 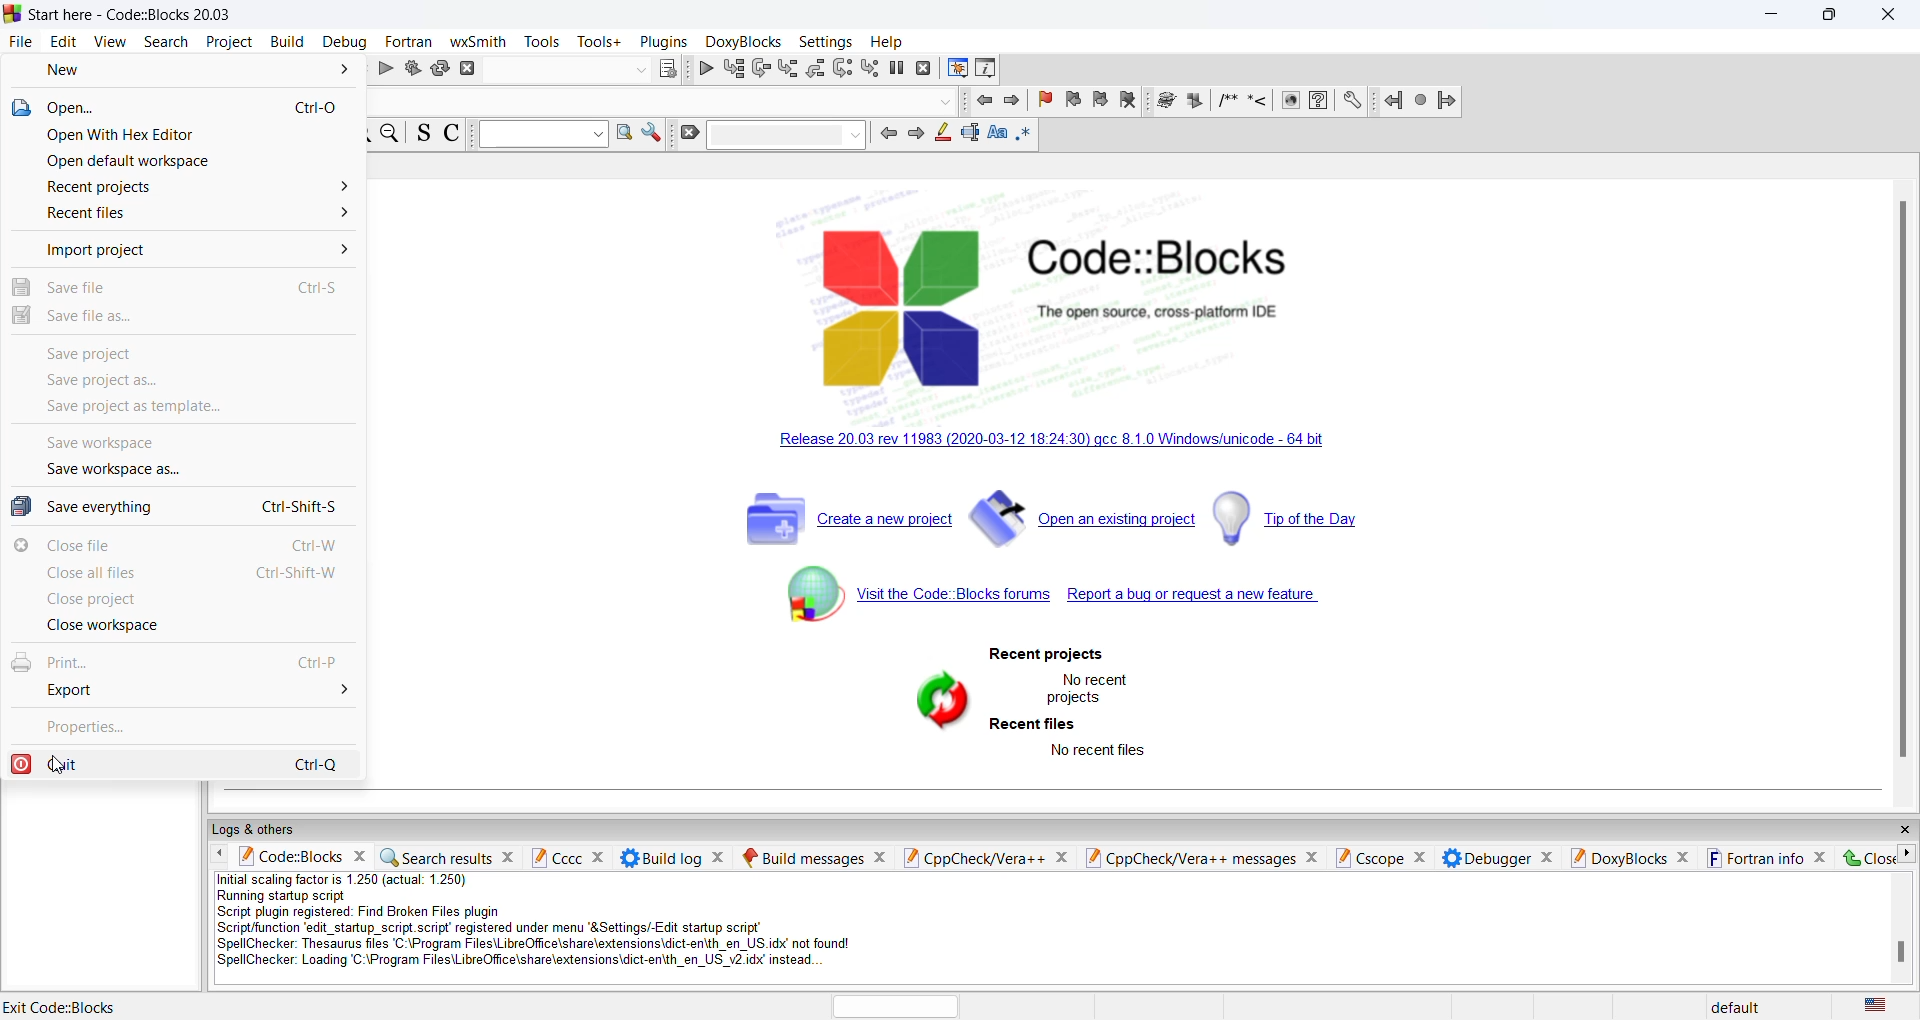 What do you see at coordinates (179, 410) in the screenshot?
I see `save project as template` at bounding box center [179, 410].